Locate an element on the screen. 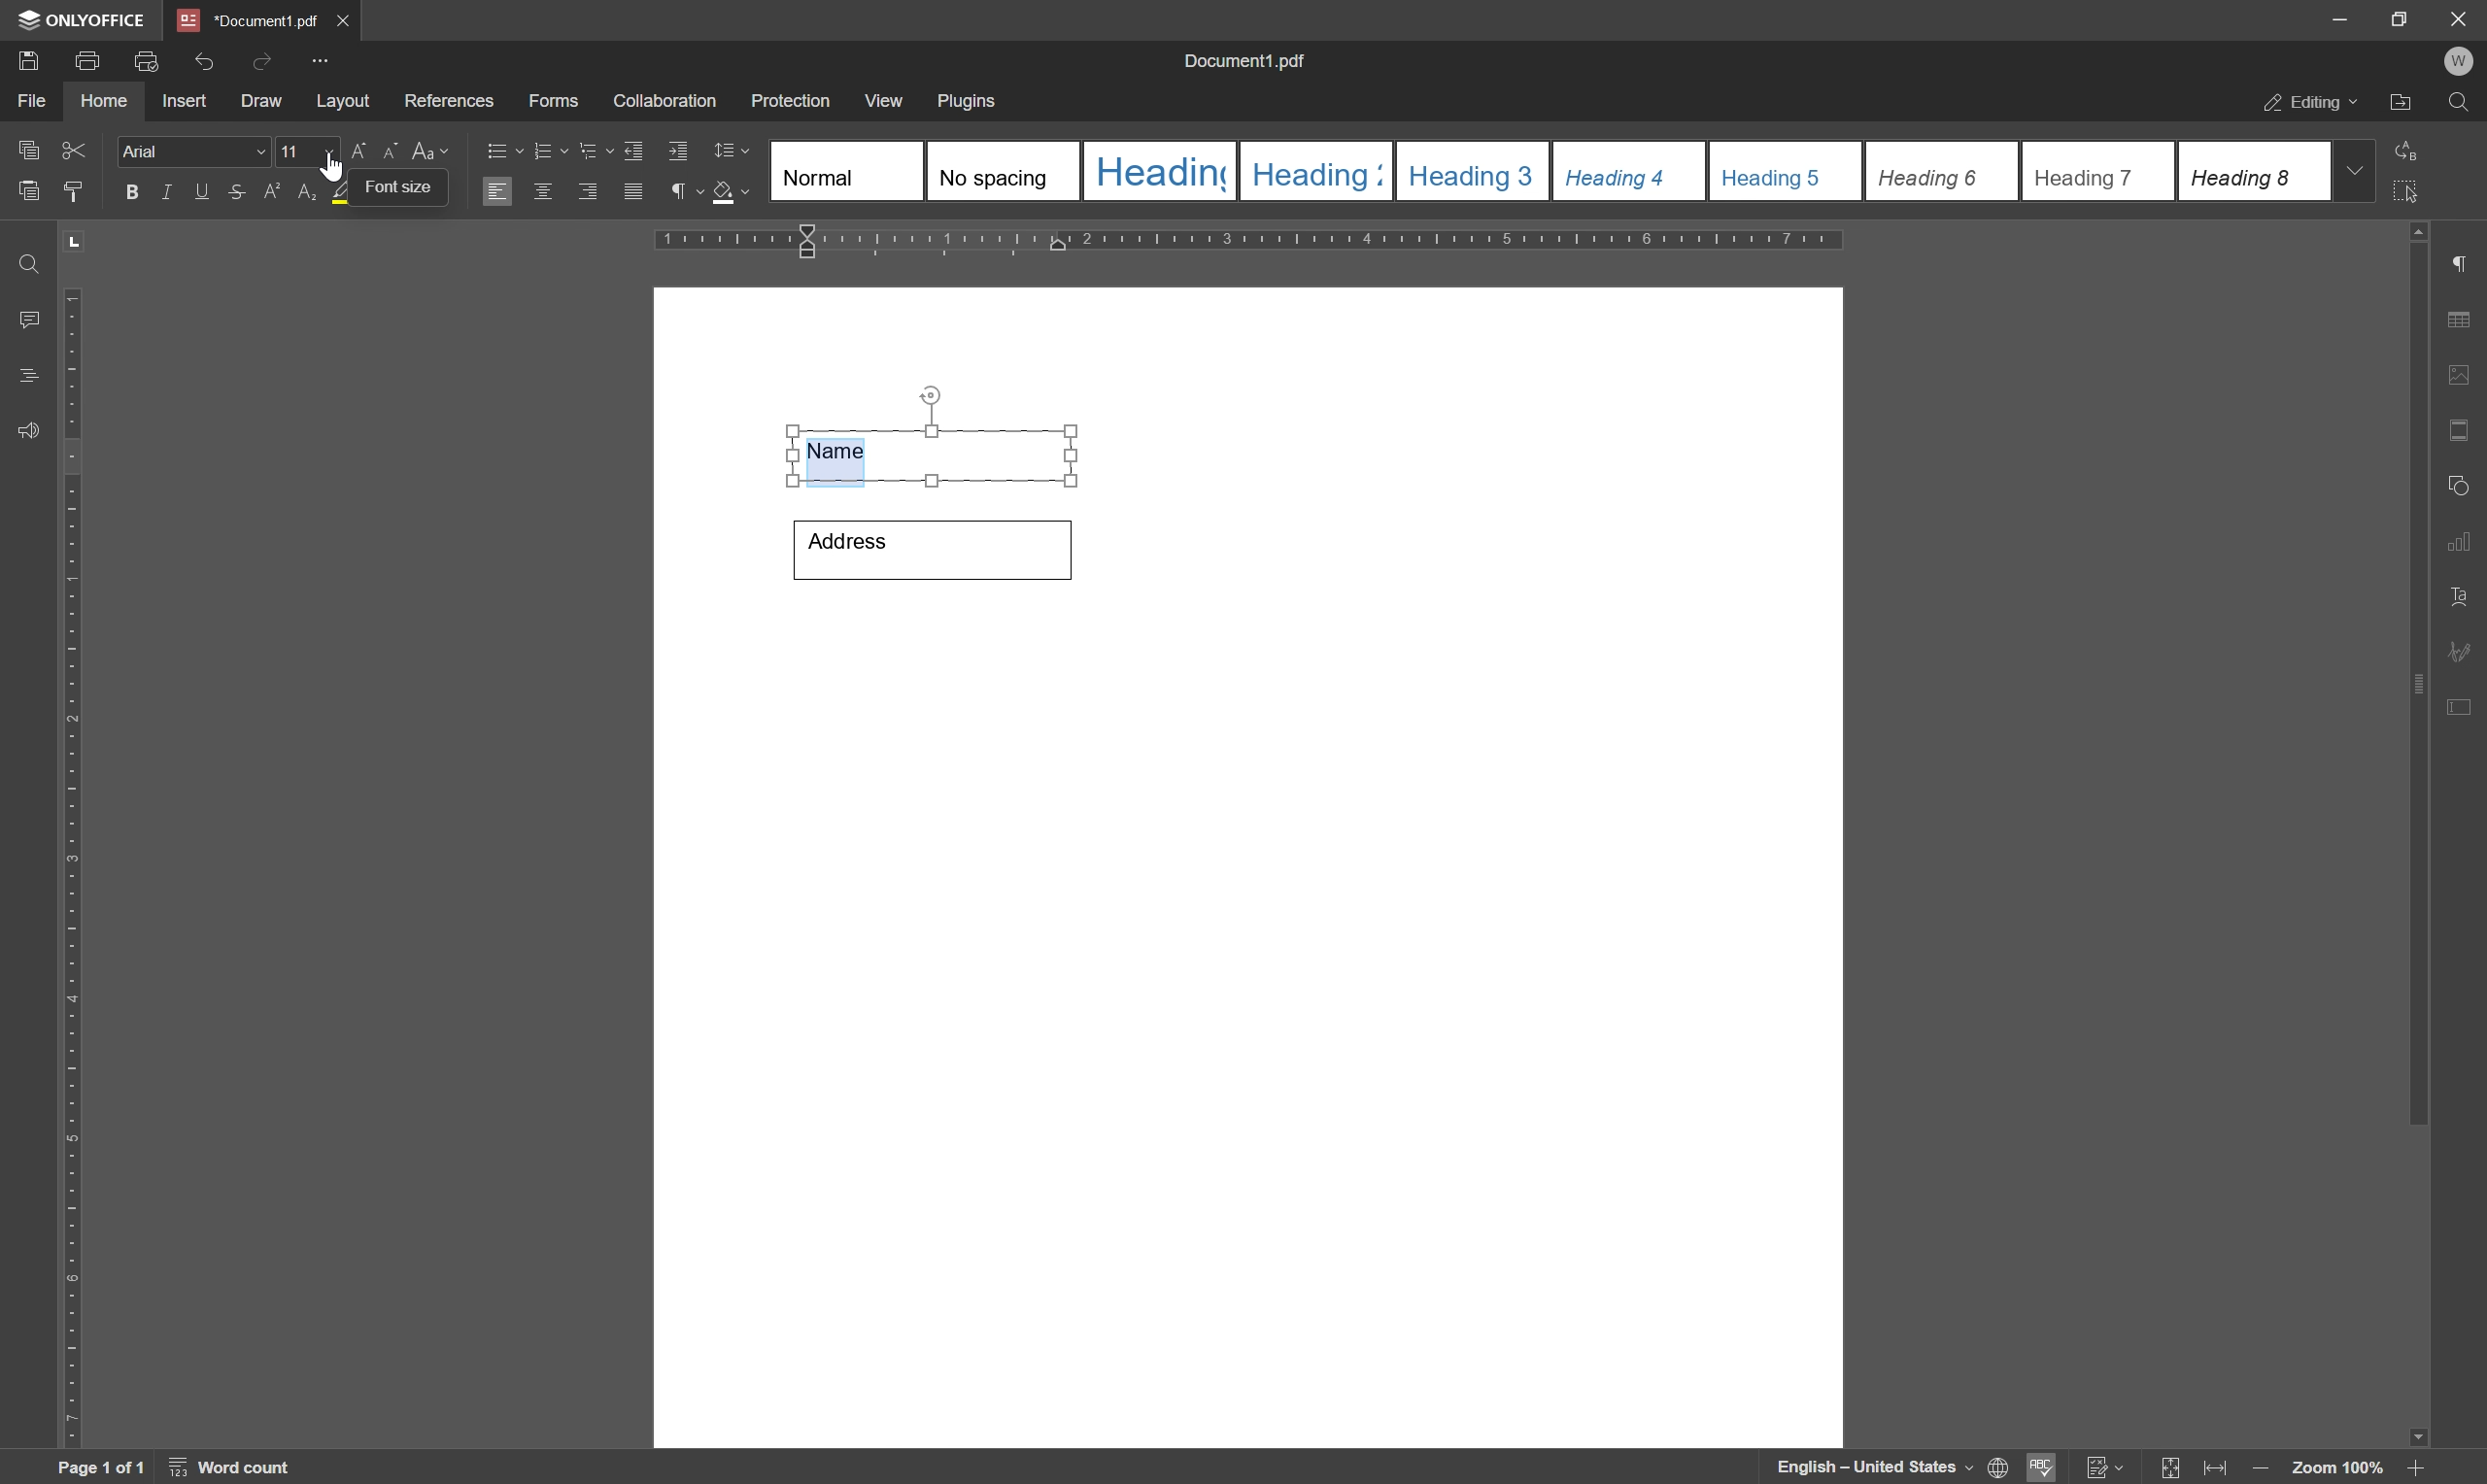 This screenshot has width=2487, height=1484. close is located at coordinates (2458, 17).